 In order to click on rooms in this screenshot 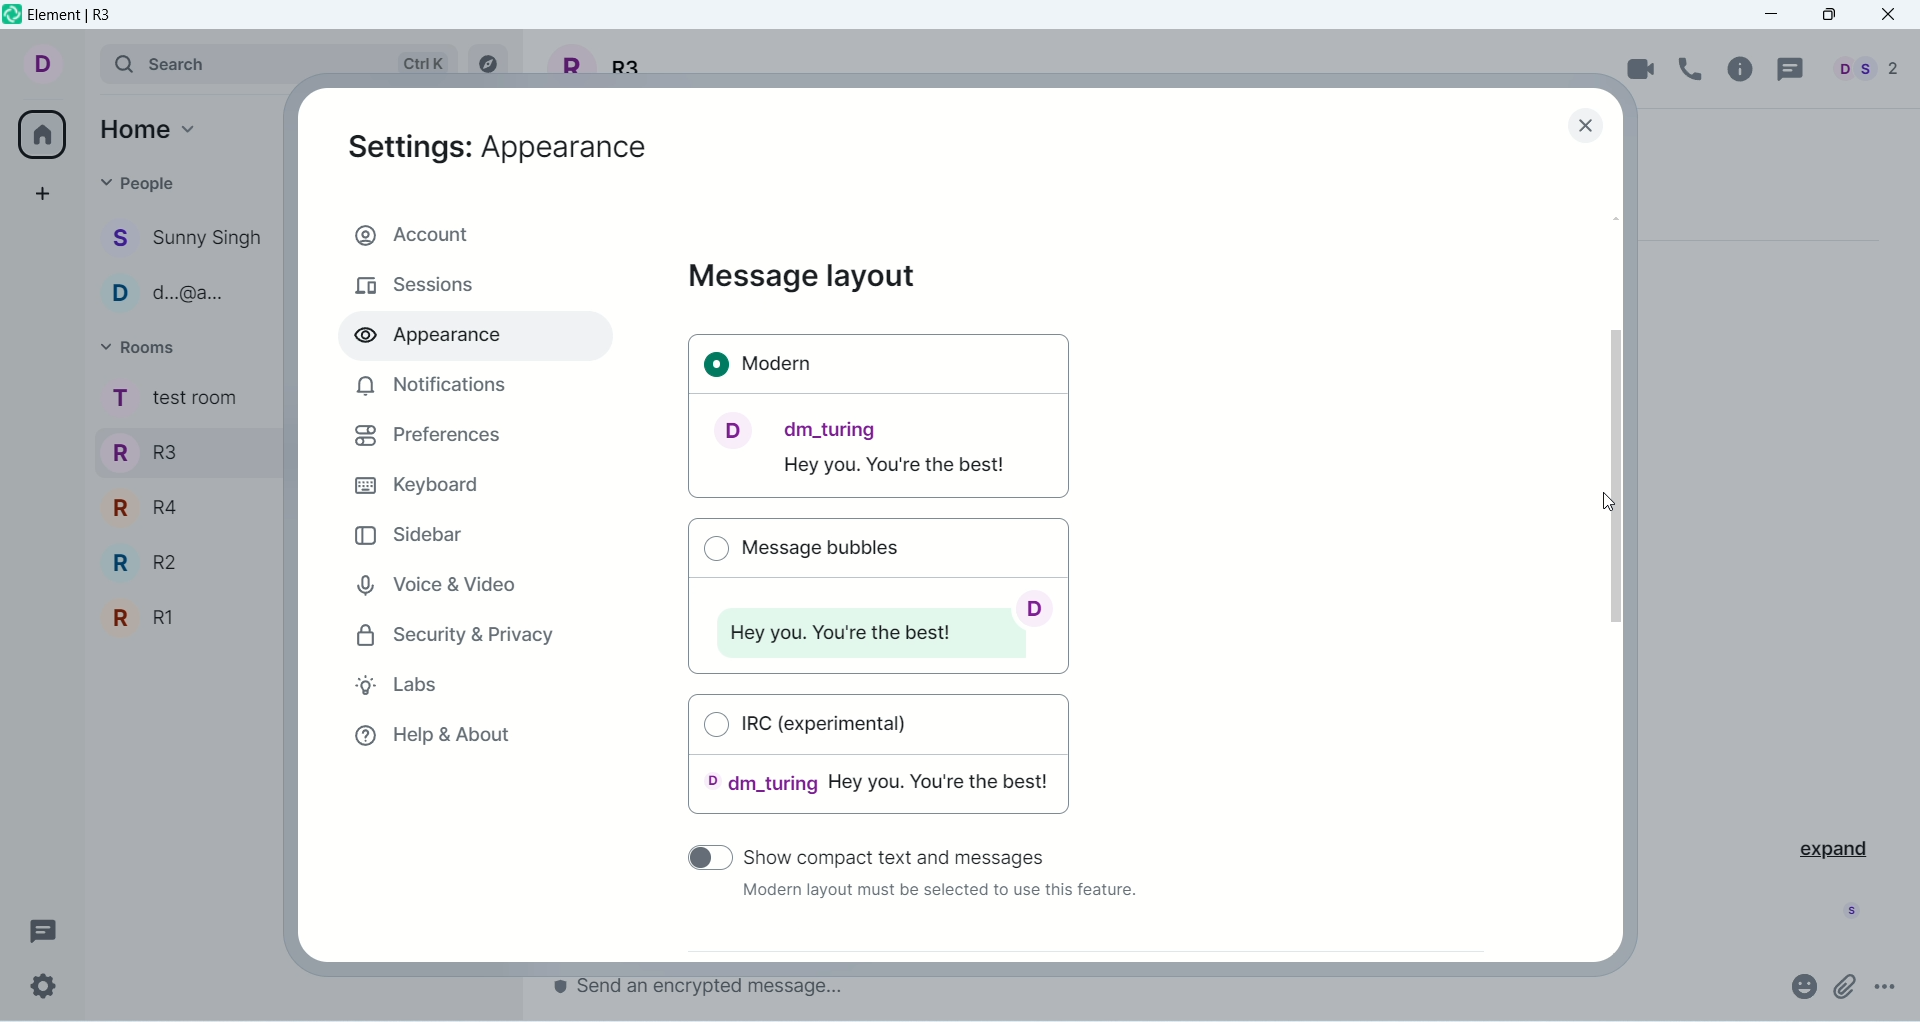, I will do `click(172, 400)`.